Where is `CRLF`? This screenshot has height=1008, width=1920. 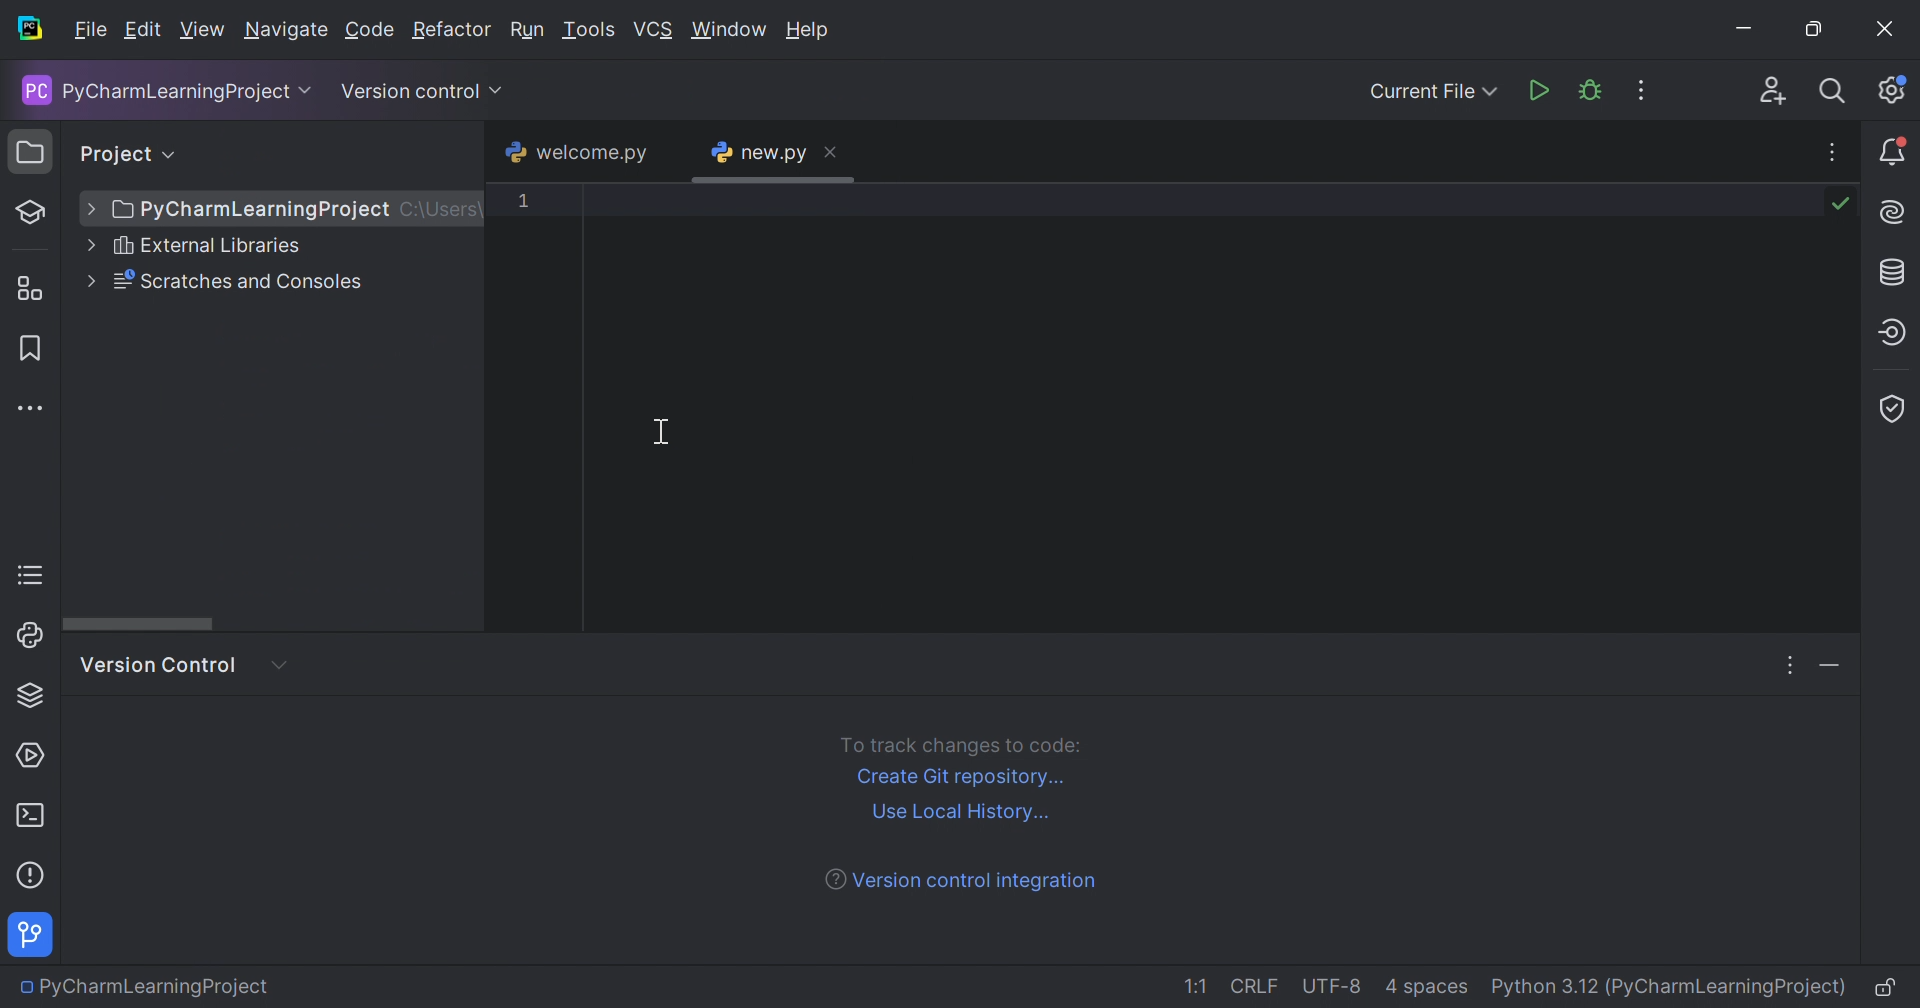
CRLF is located at coordinates (1258, 985).